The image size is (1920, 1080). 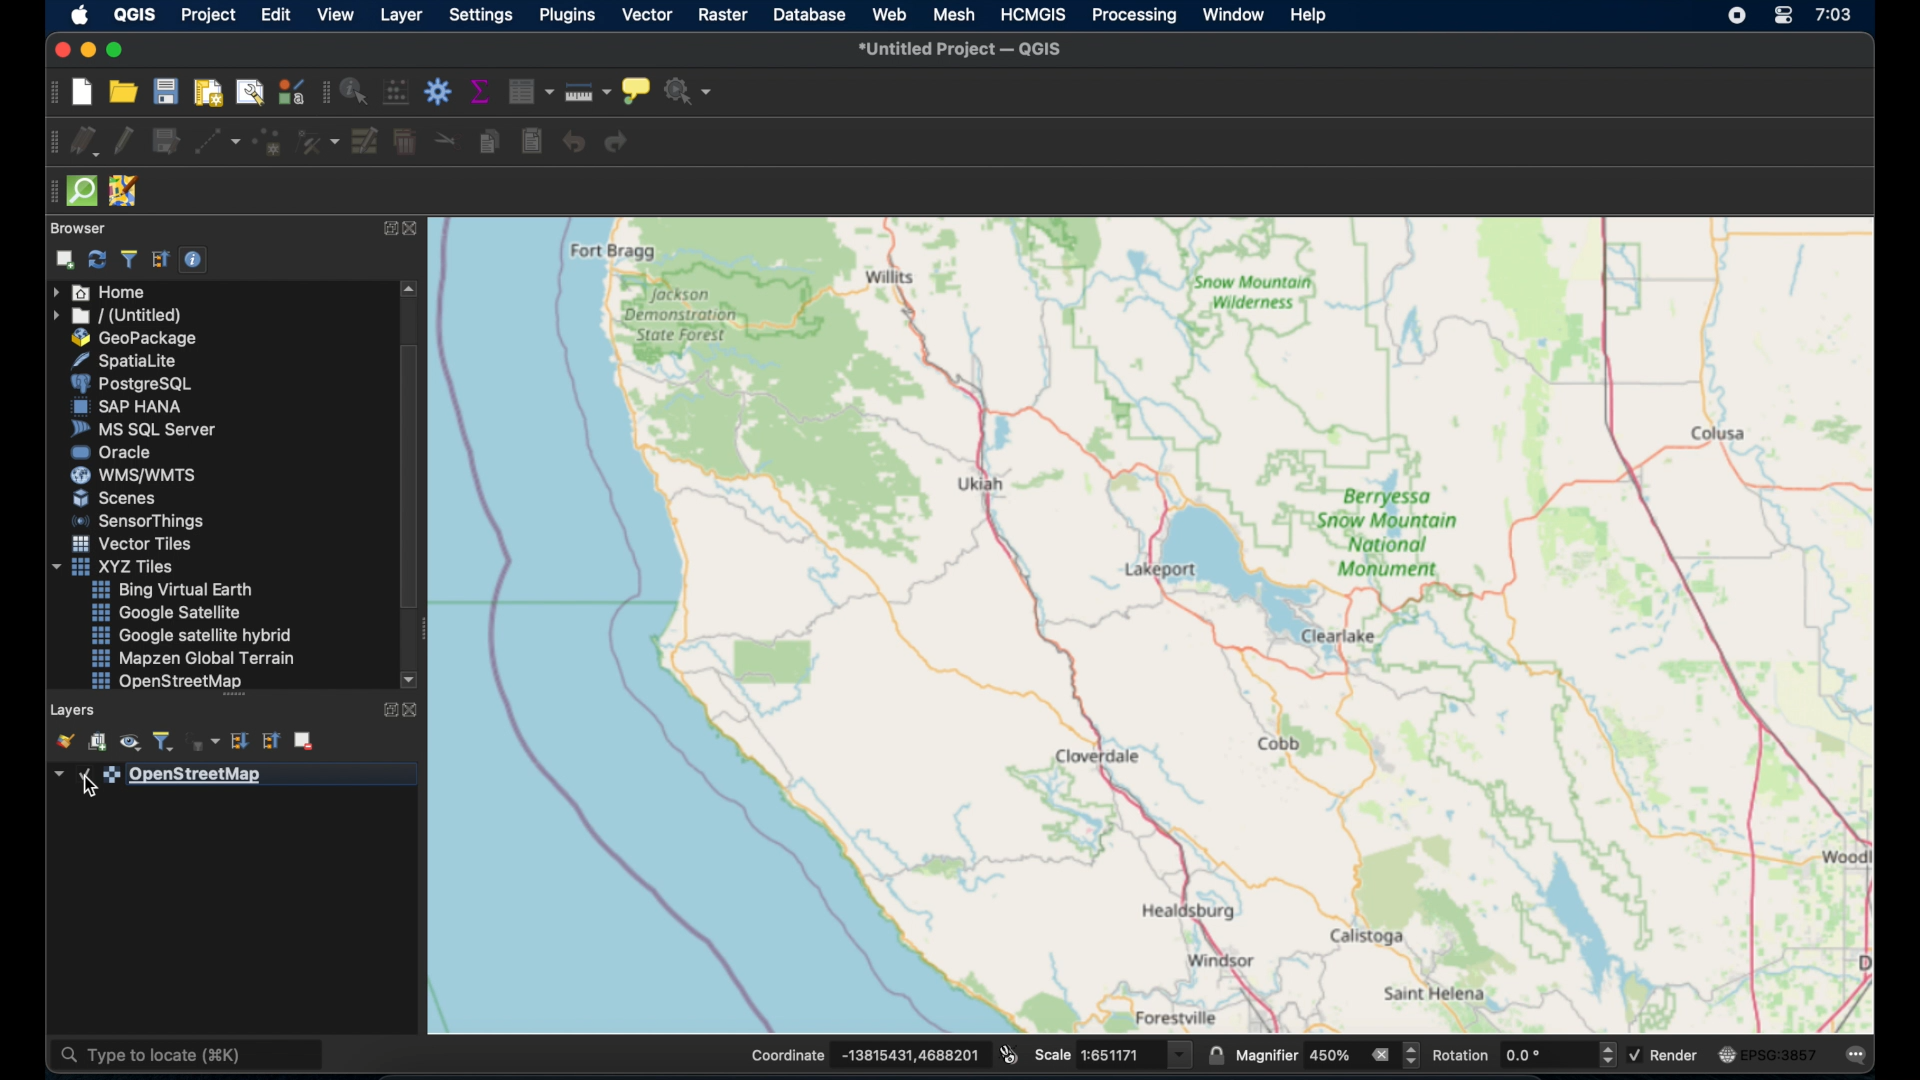 I want to click on new print layout, so click(x=207, y=94).